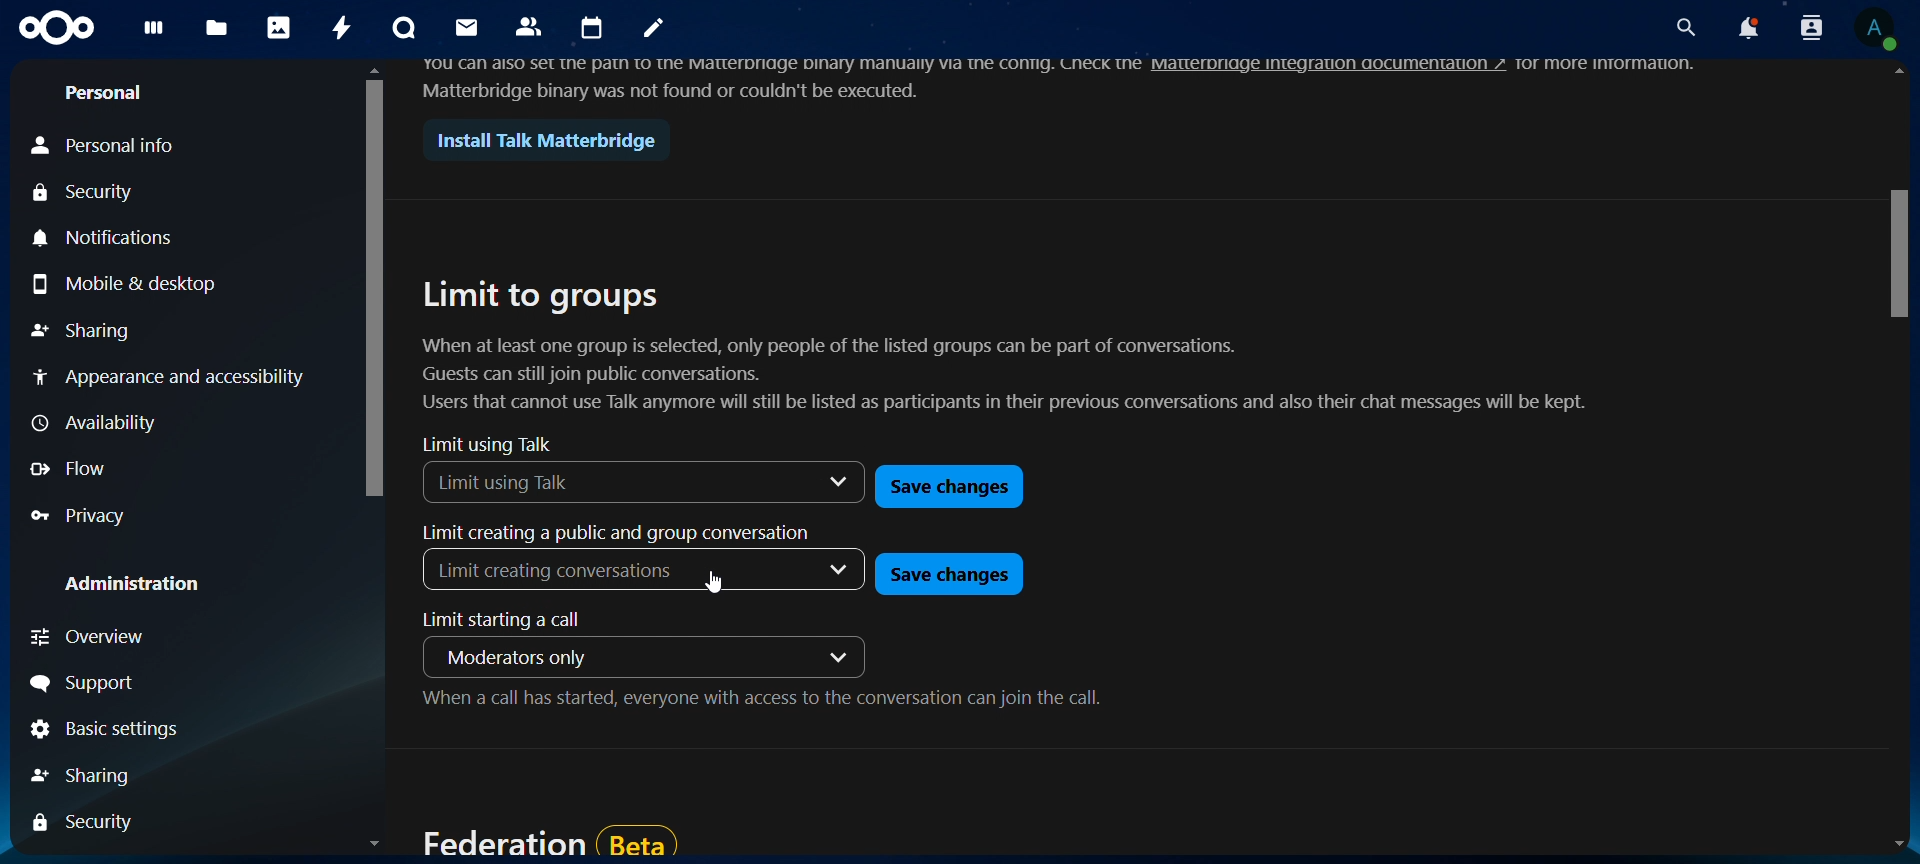  Describe the element at coordinates (142, 681) in the screenshot. I see `Signout` at that location.